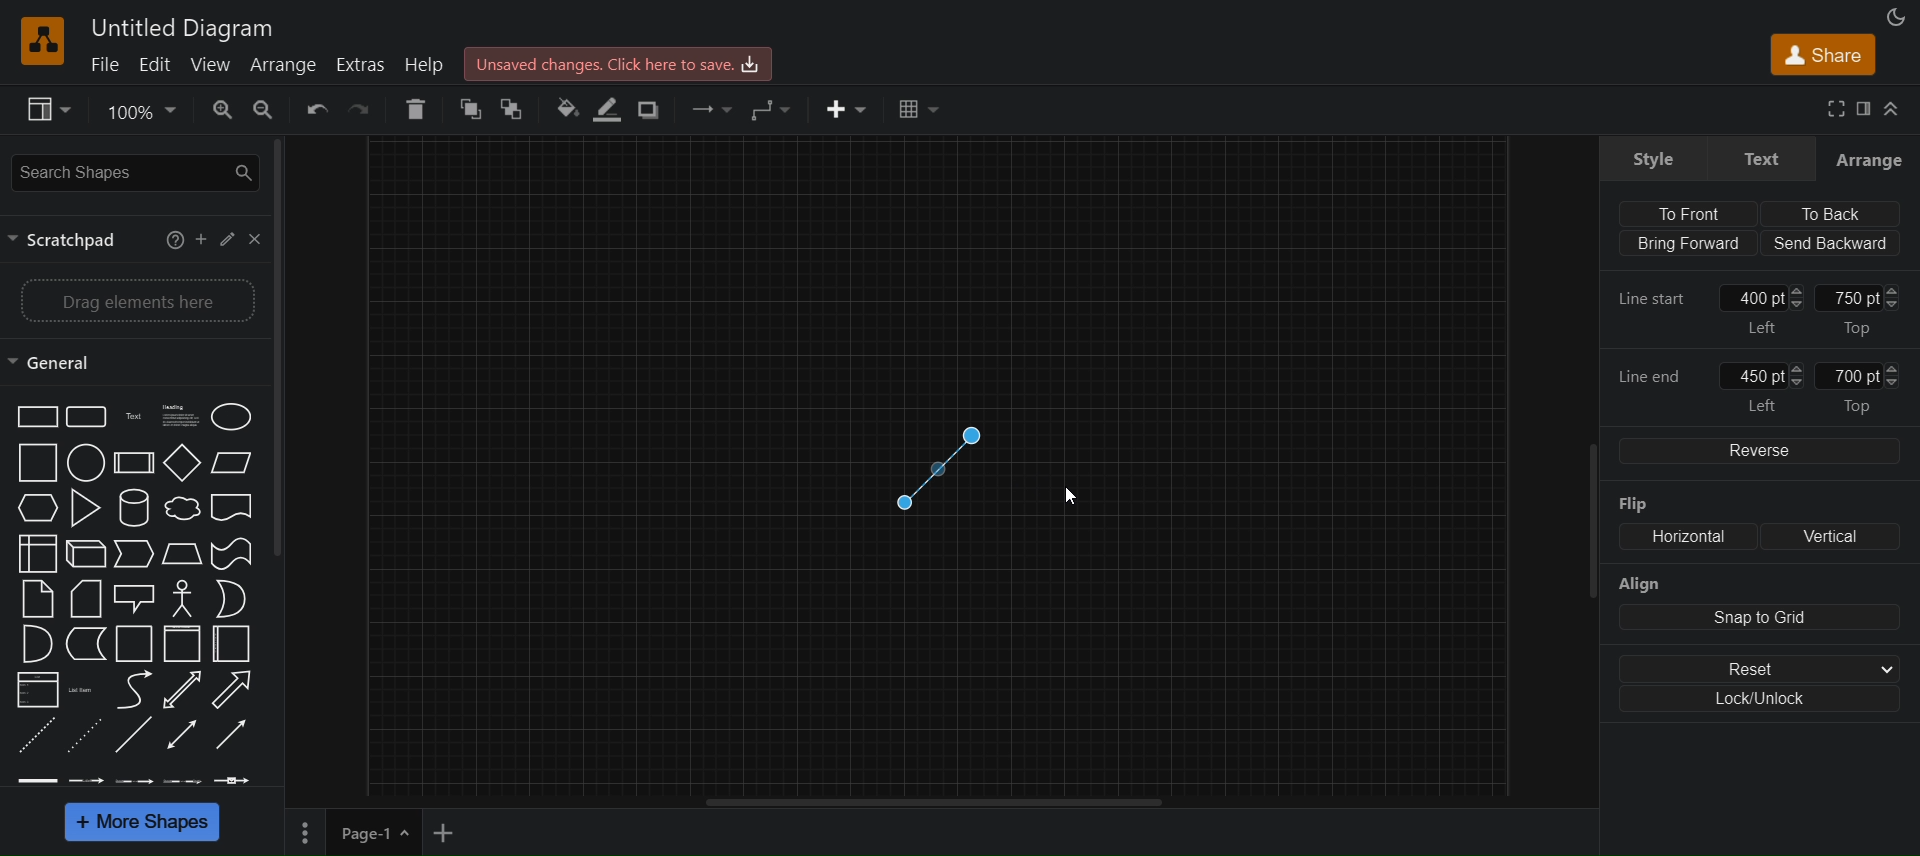 The image size is (1920, 856). What do you see at coordinates (940, 460) in the screenshot?
I see `connector line shape` at bounding box center [940, 460].